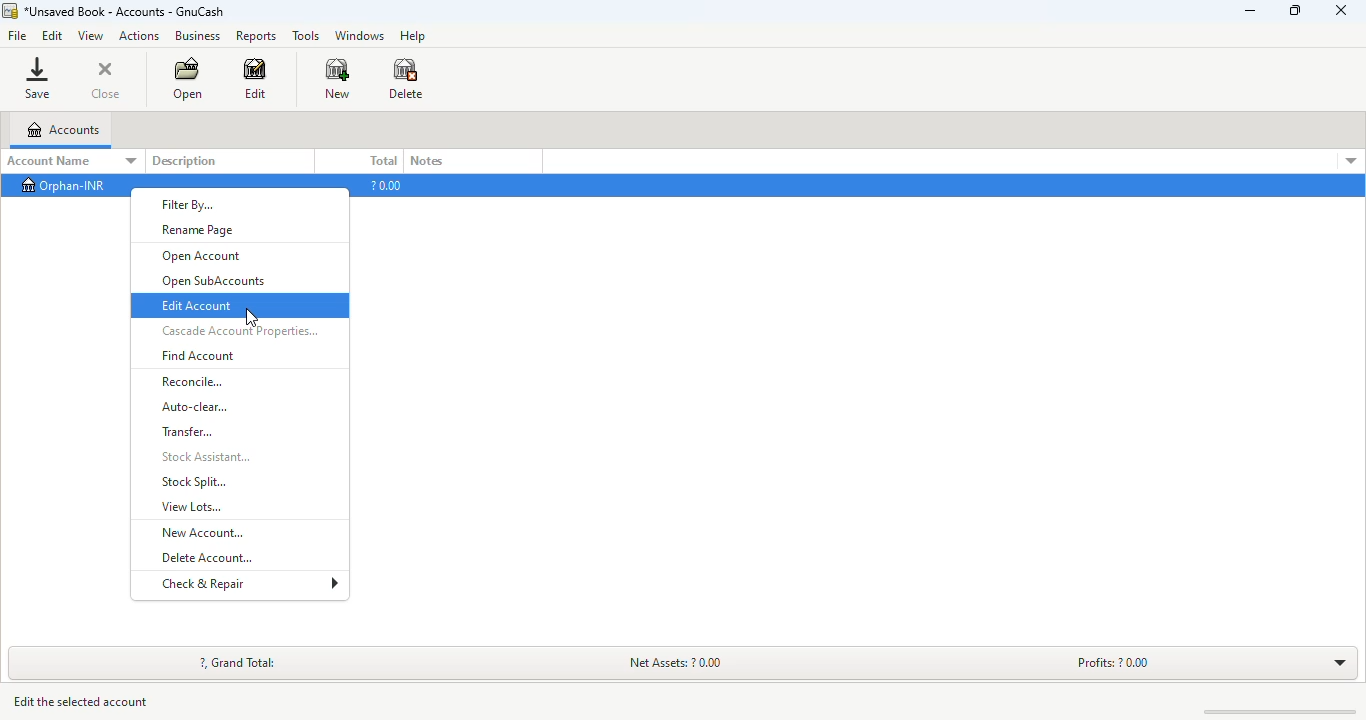 The height and width of the screenshot is (720, 1366). I want to click on new account, so click(202, 533).